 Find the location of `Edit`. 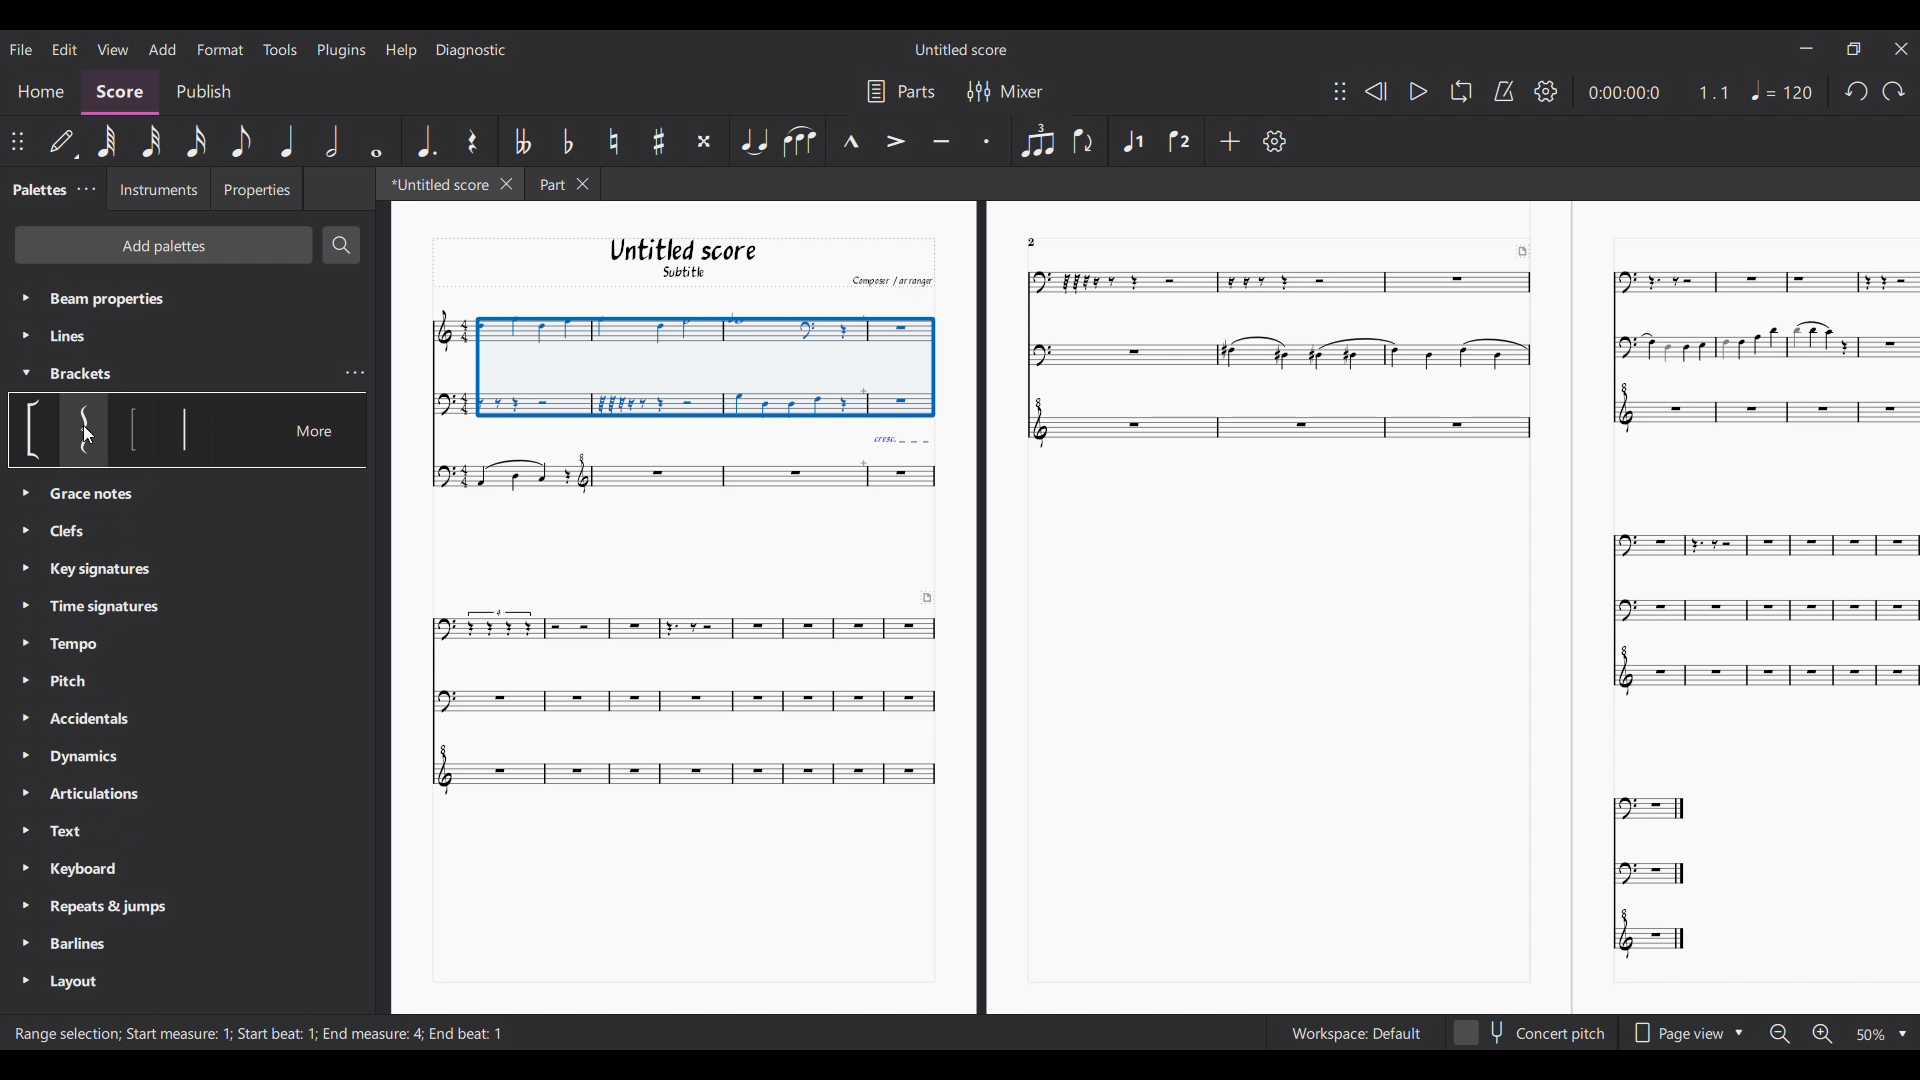

Edit is located at coordinates (65, 49).